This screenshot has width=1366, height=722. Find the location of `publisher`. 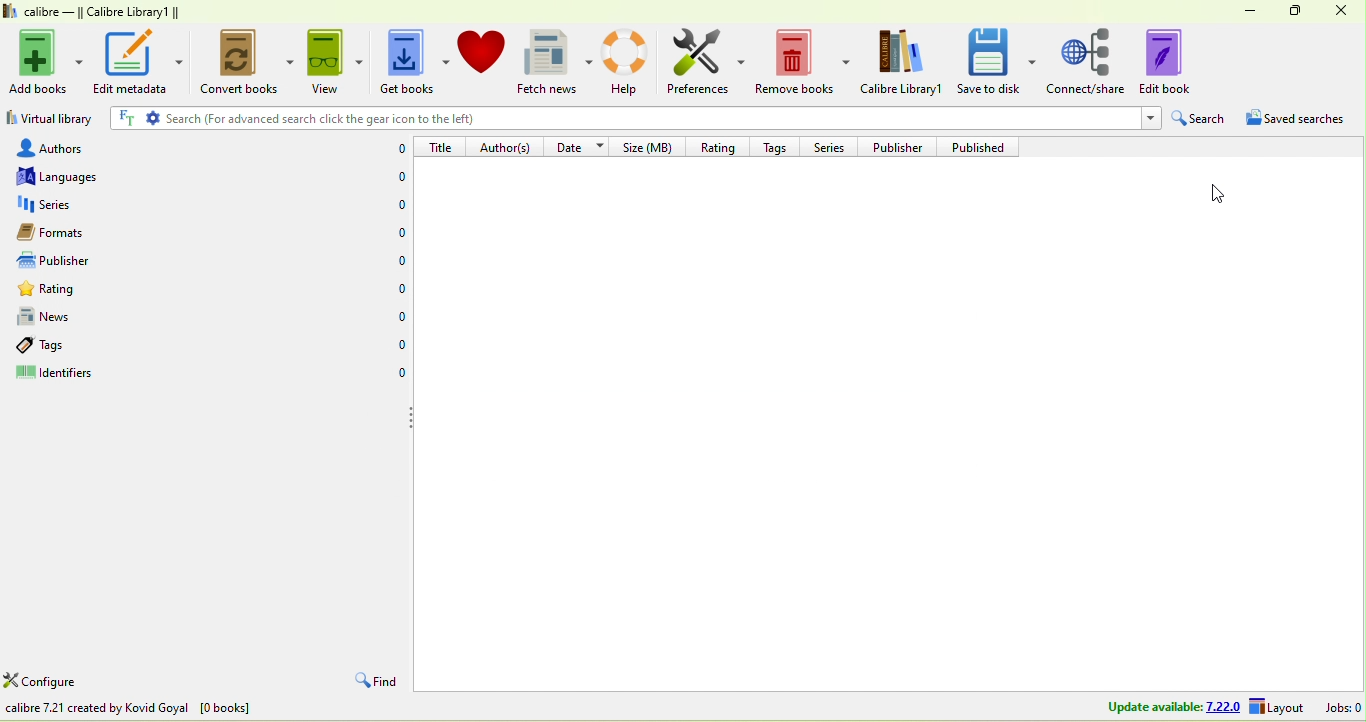

publisher is located at coordinates (74, 261).